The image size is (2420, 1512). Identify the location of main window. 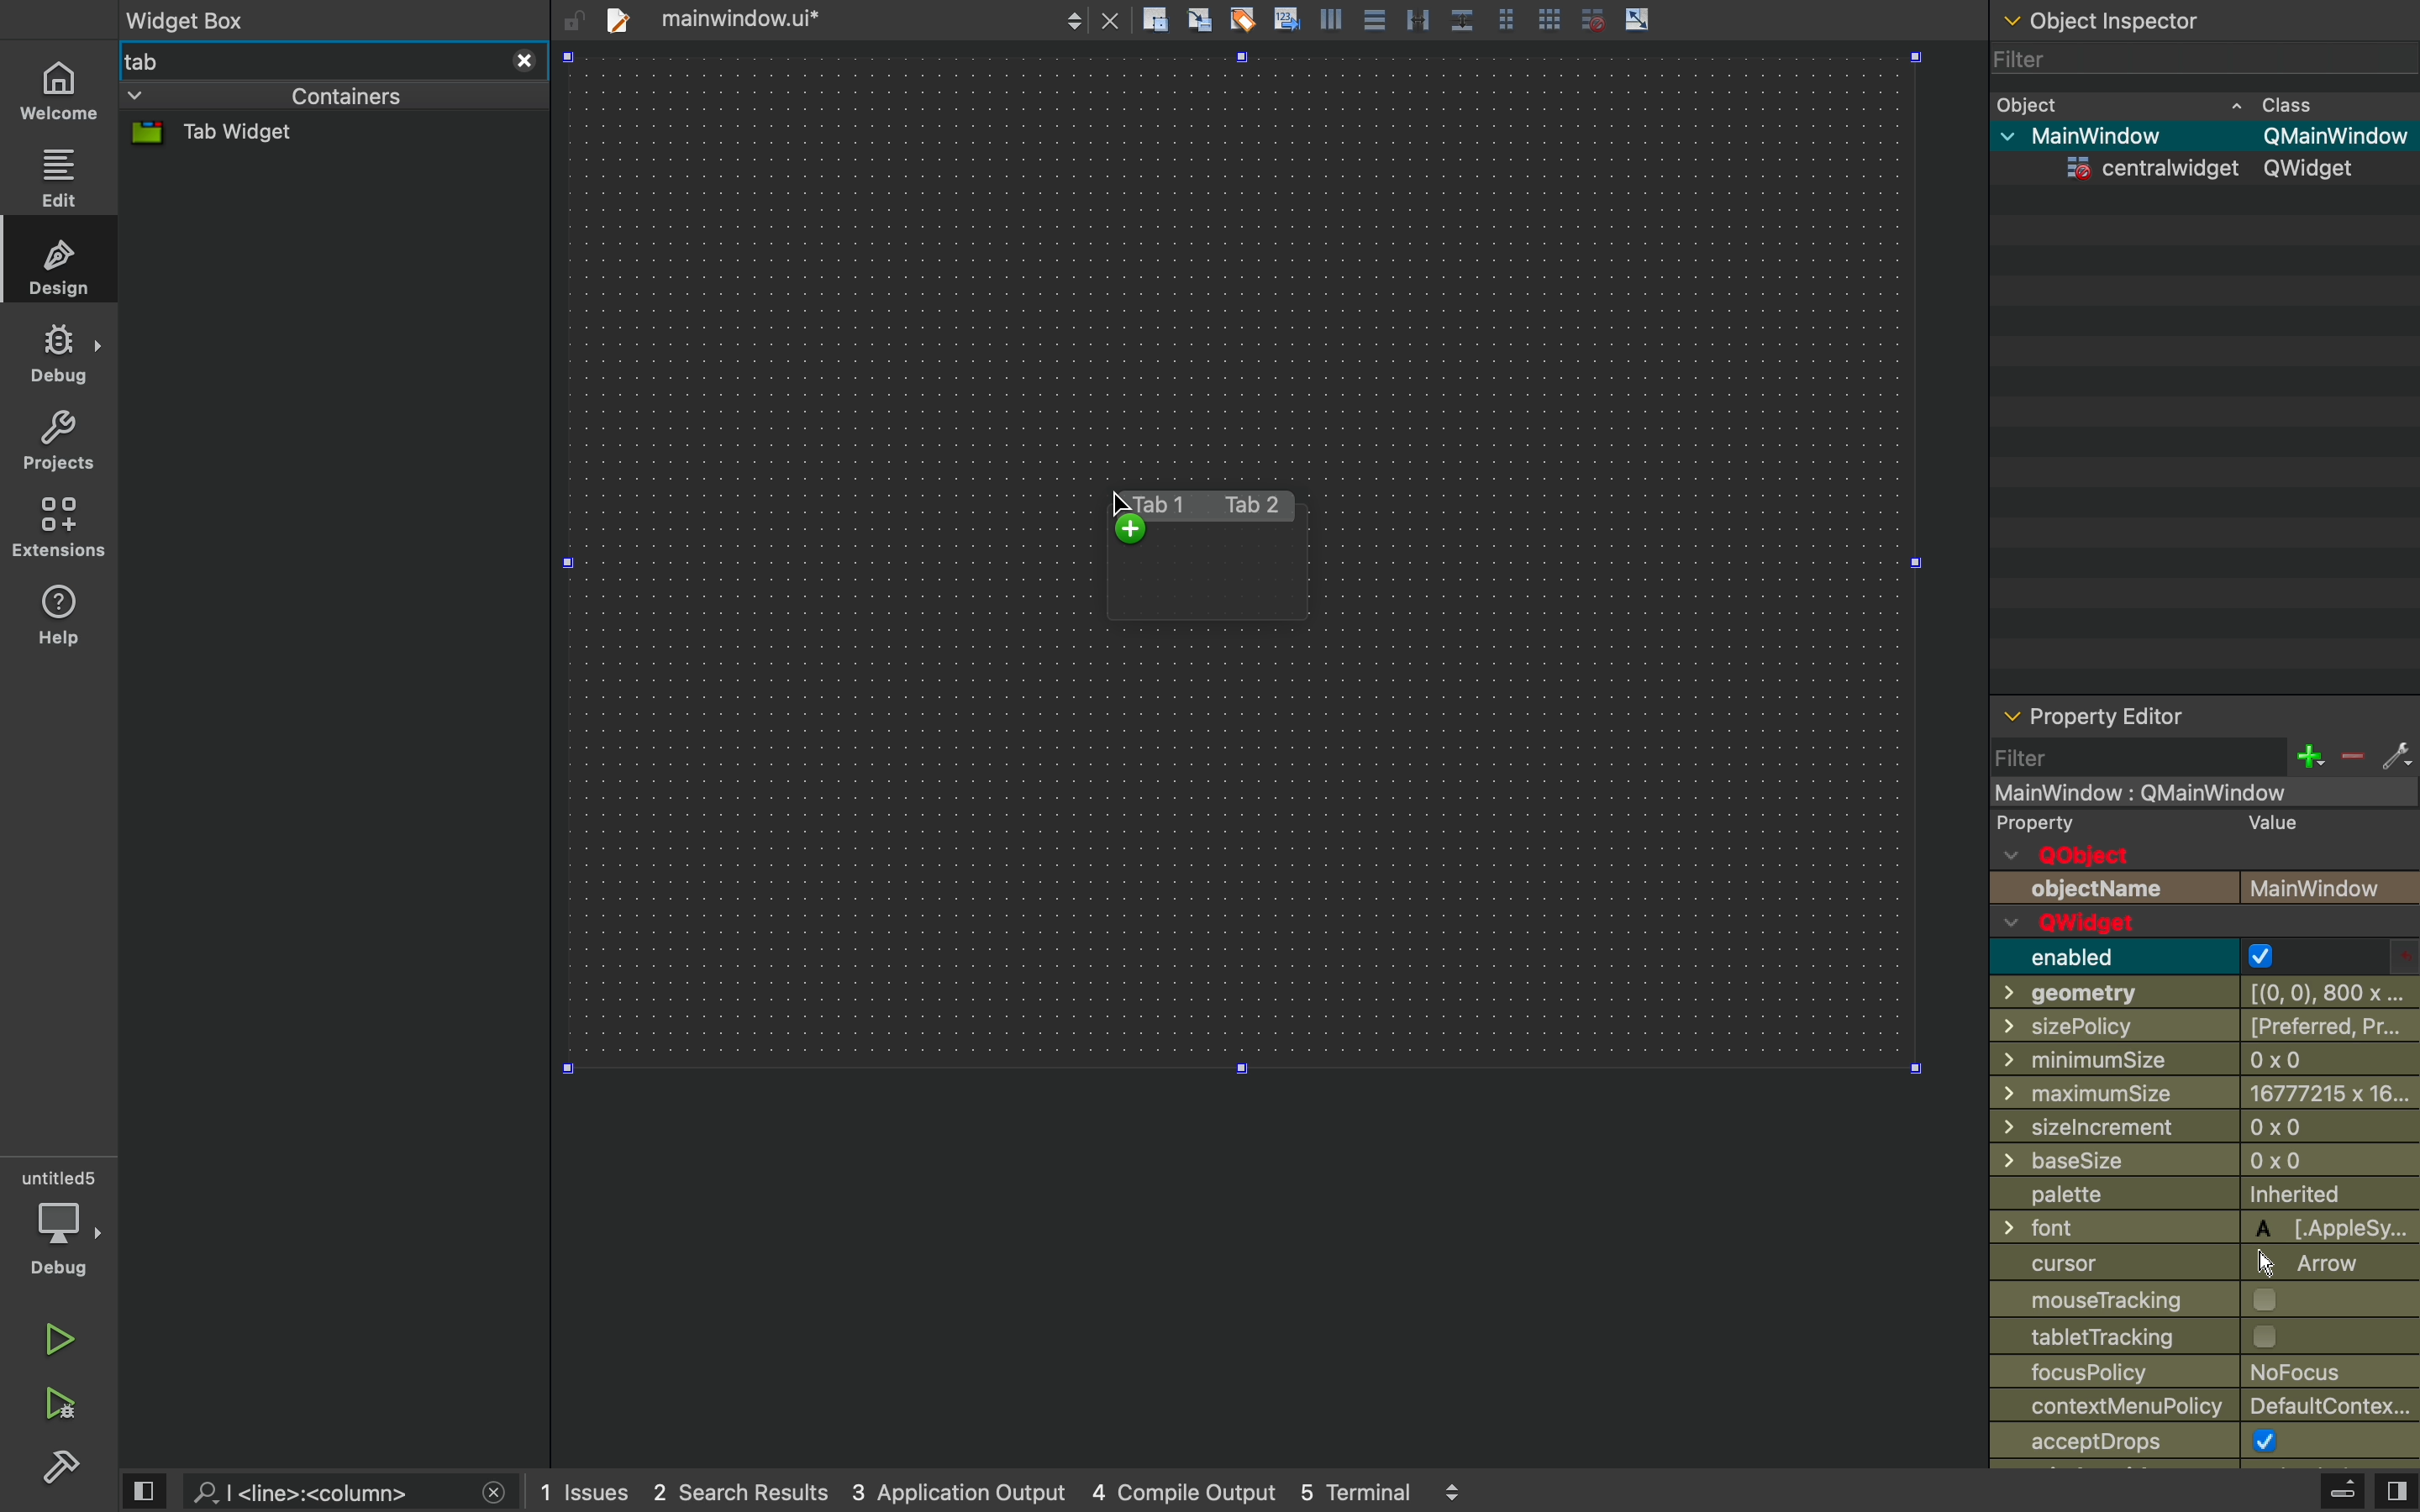
(2197, 138).